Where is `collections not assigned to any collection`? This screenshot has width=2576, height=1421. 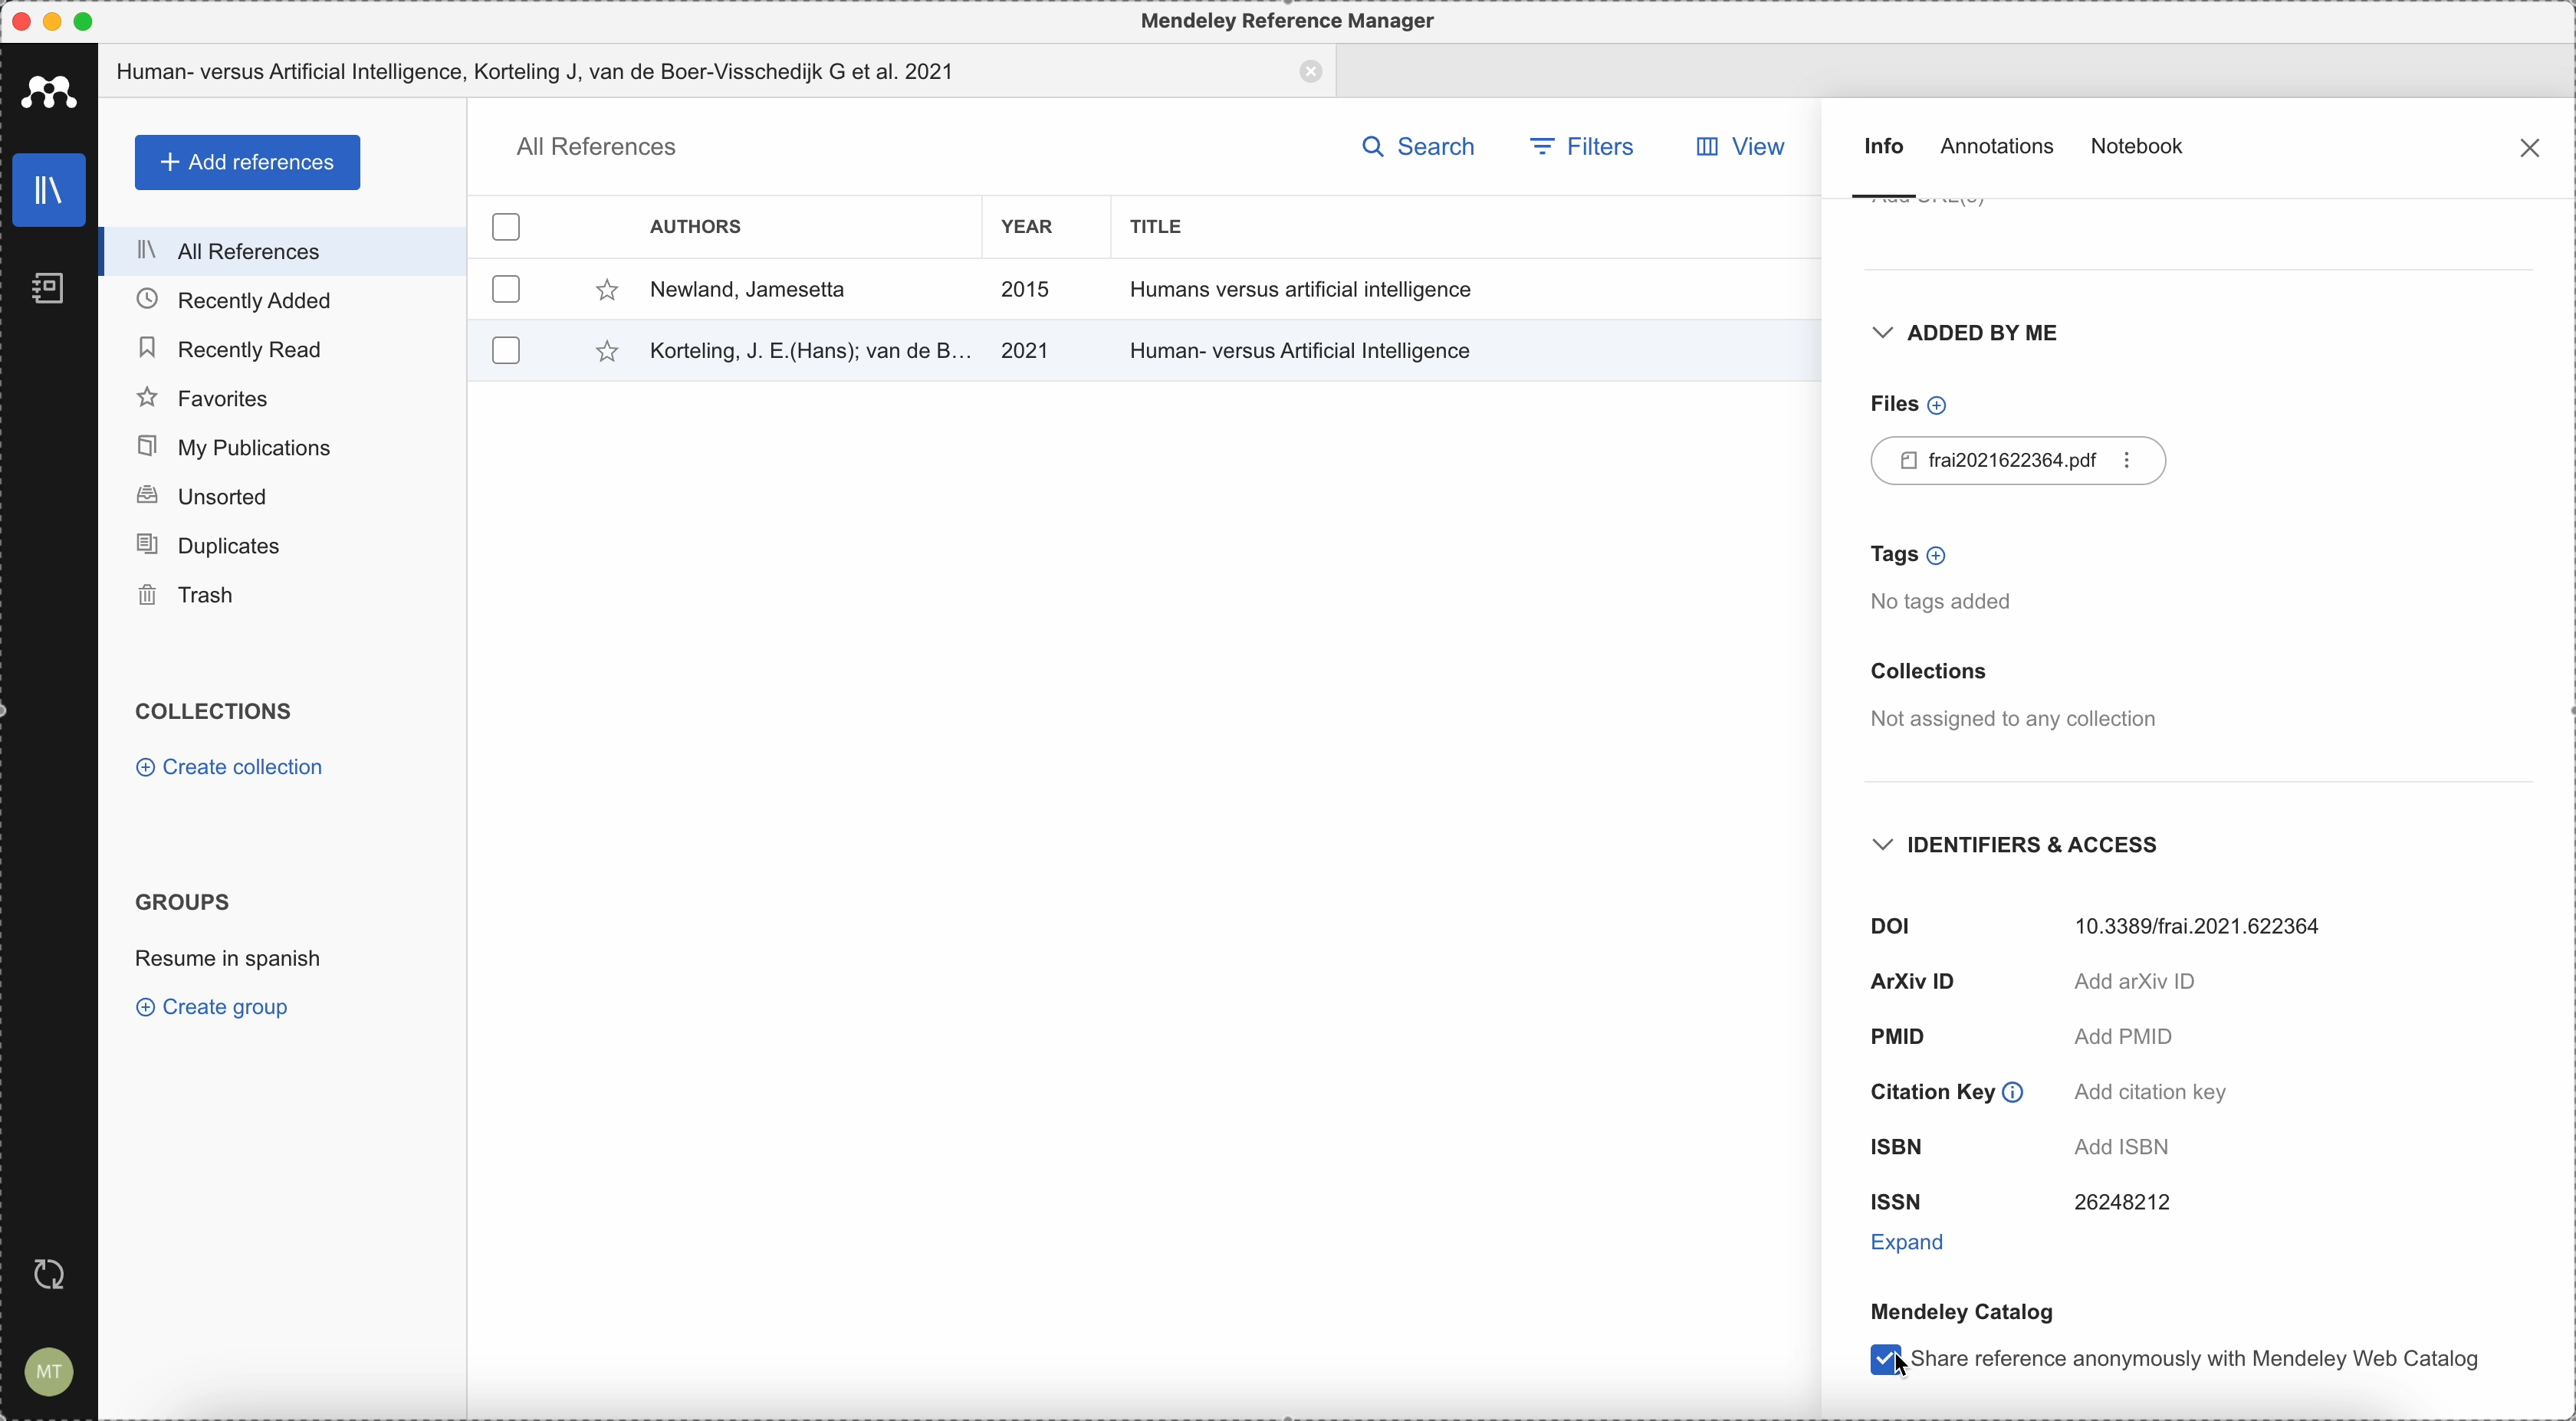
collections not assigned to any collection is located at coordinates (2010, 698).